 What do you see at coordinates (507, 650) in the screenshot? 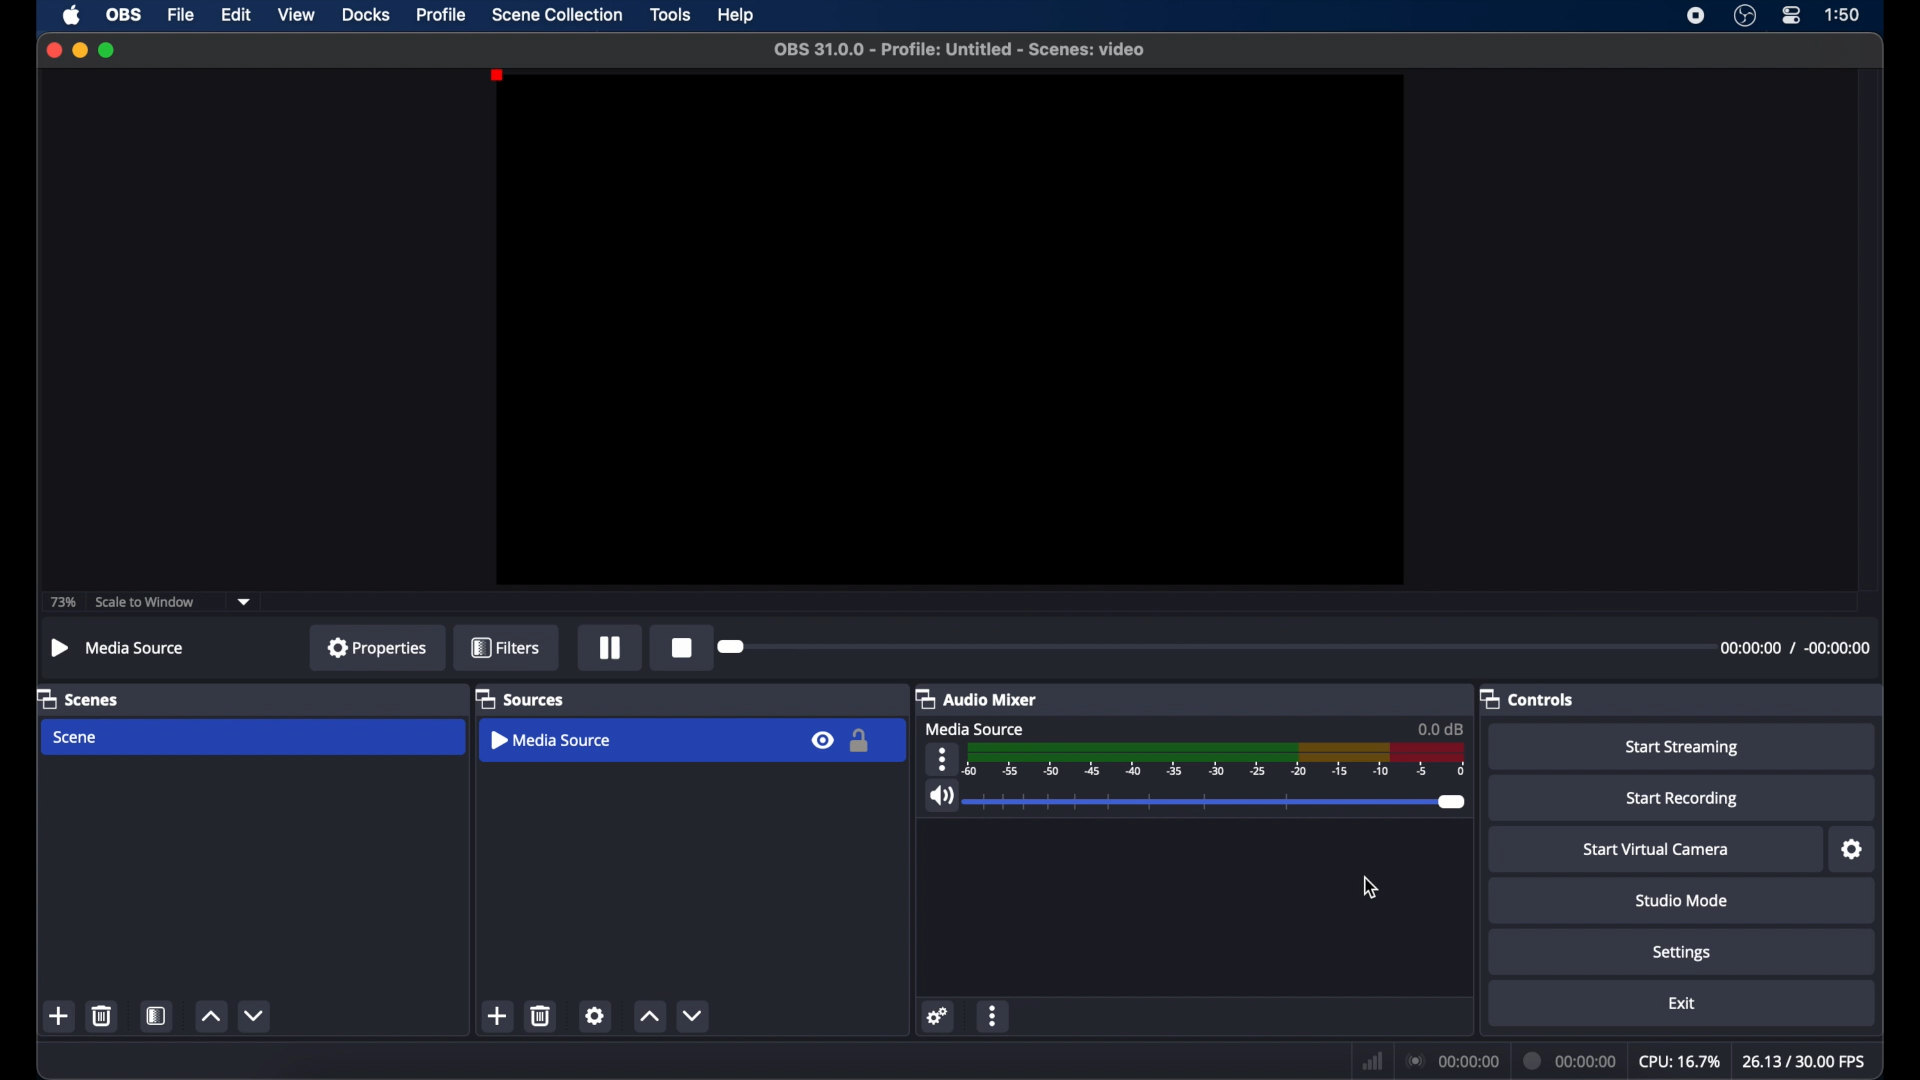
I see `Filters` at bounding box center [507, 650].